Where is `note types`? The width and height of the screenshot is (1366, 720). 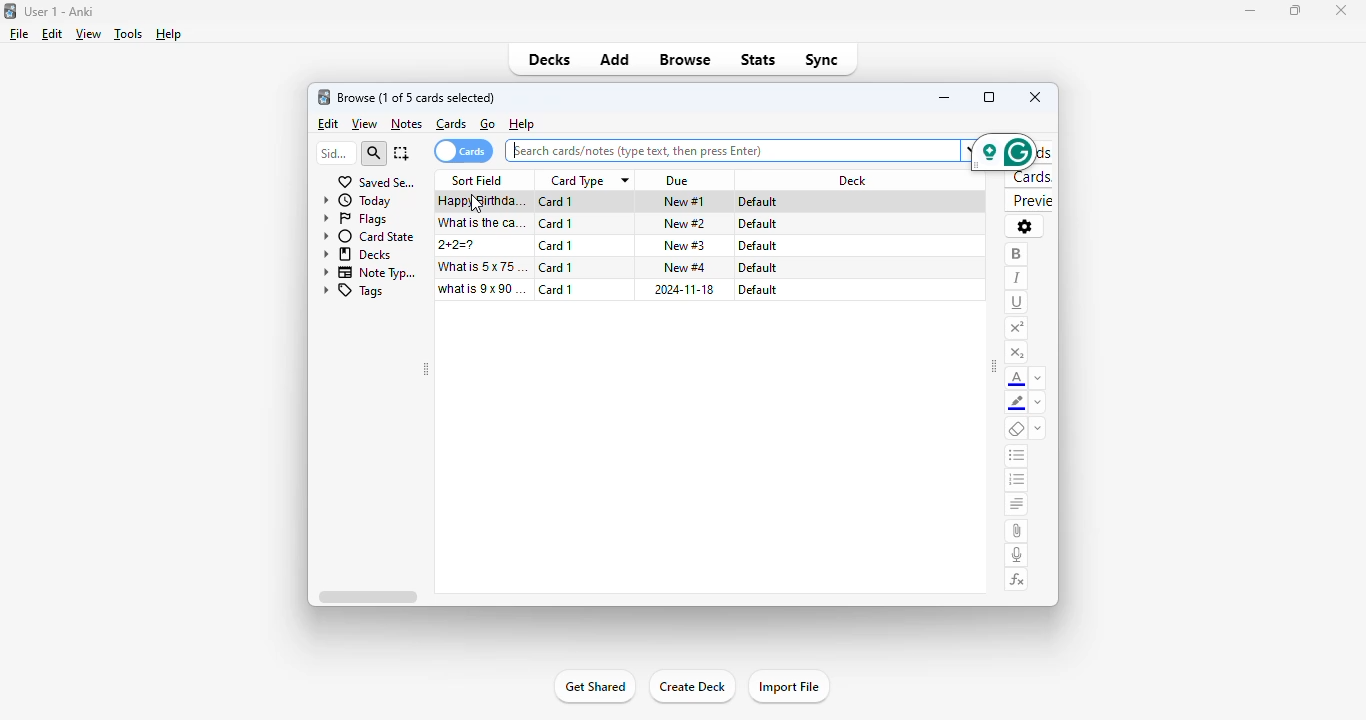 note types is located at coordinates (371, 273).